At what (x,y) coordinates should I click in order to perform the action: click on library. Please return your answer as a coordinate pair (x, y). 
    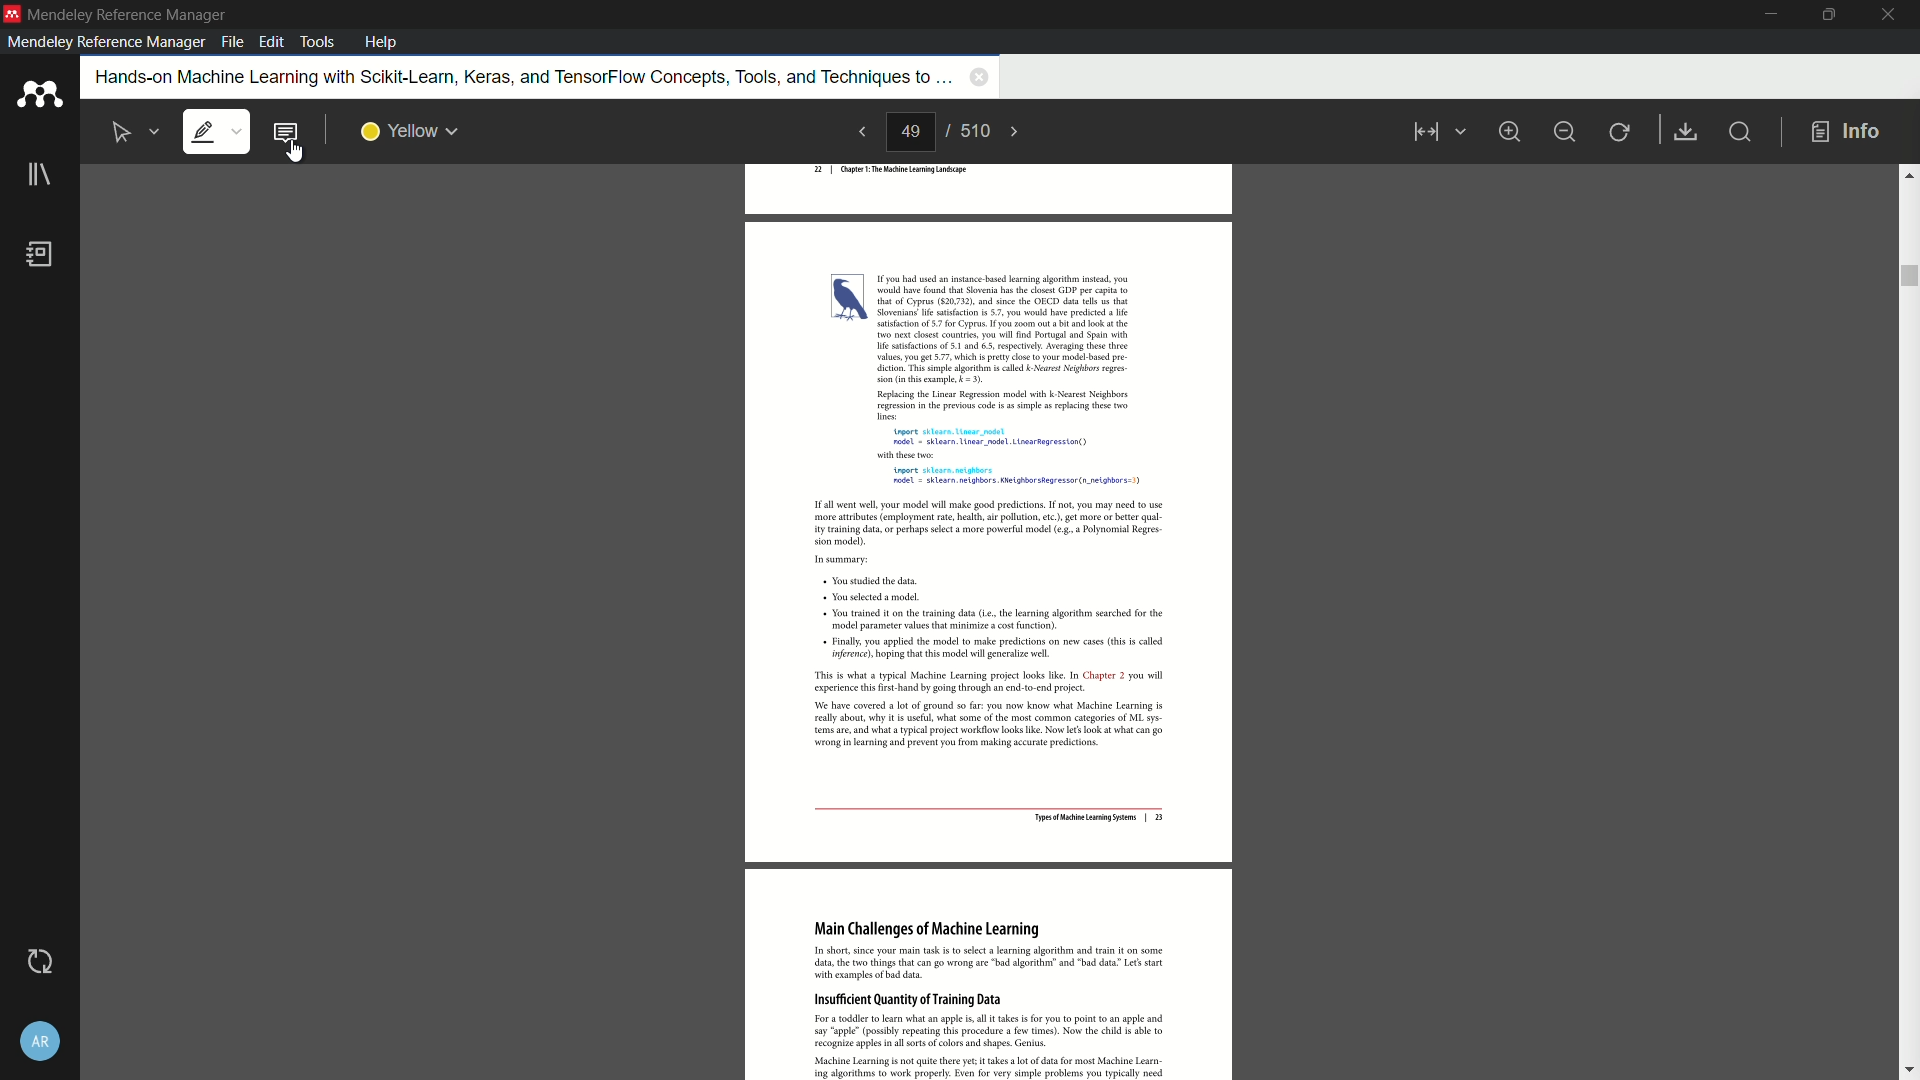
    Looking at the image, I should click on (38, 177).